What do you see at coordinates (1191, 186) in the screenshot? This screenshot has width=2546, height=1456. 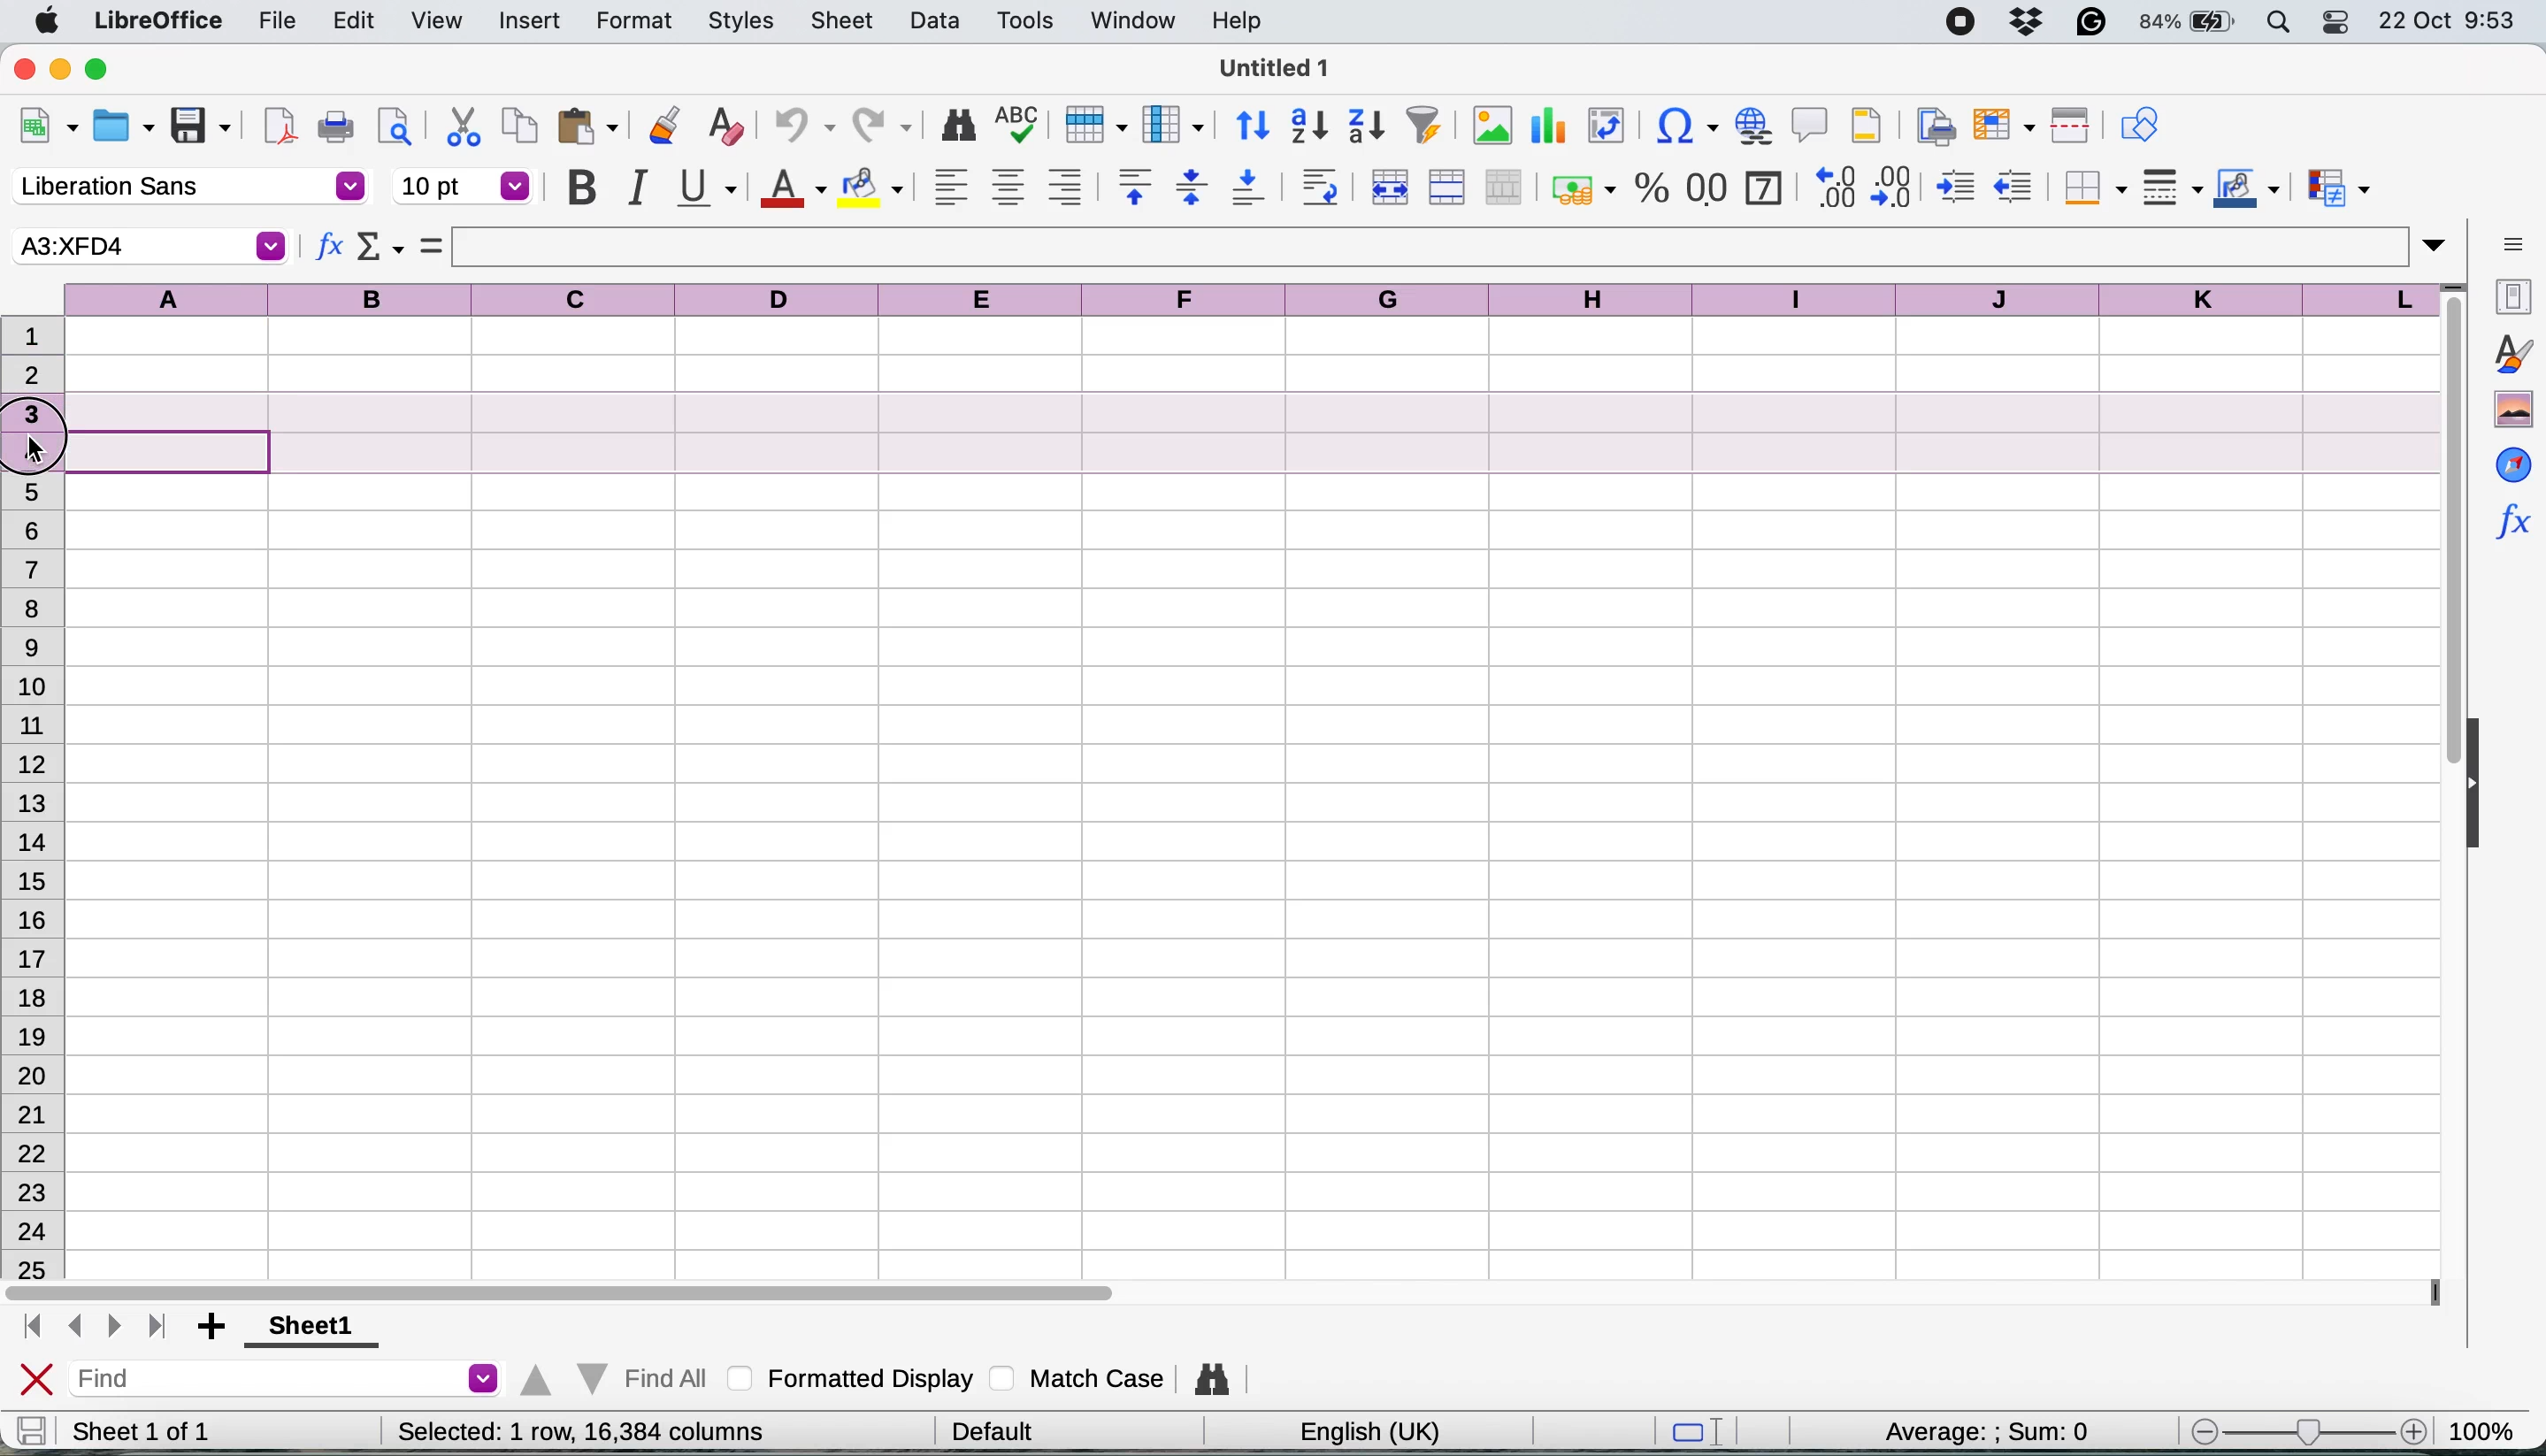 I see `center vertically` at bounding box center [1191, 186].